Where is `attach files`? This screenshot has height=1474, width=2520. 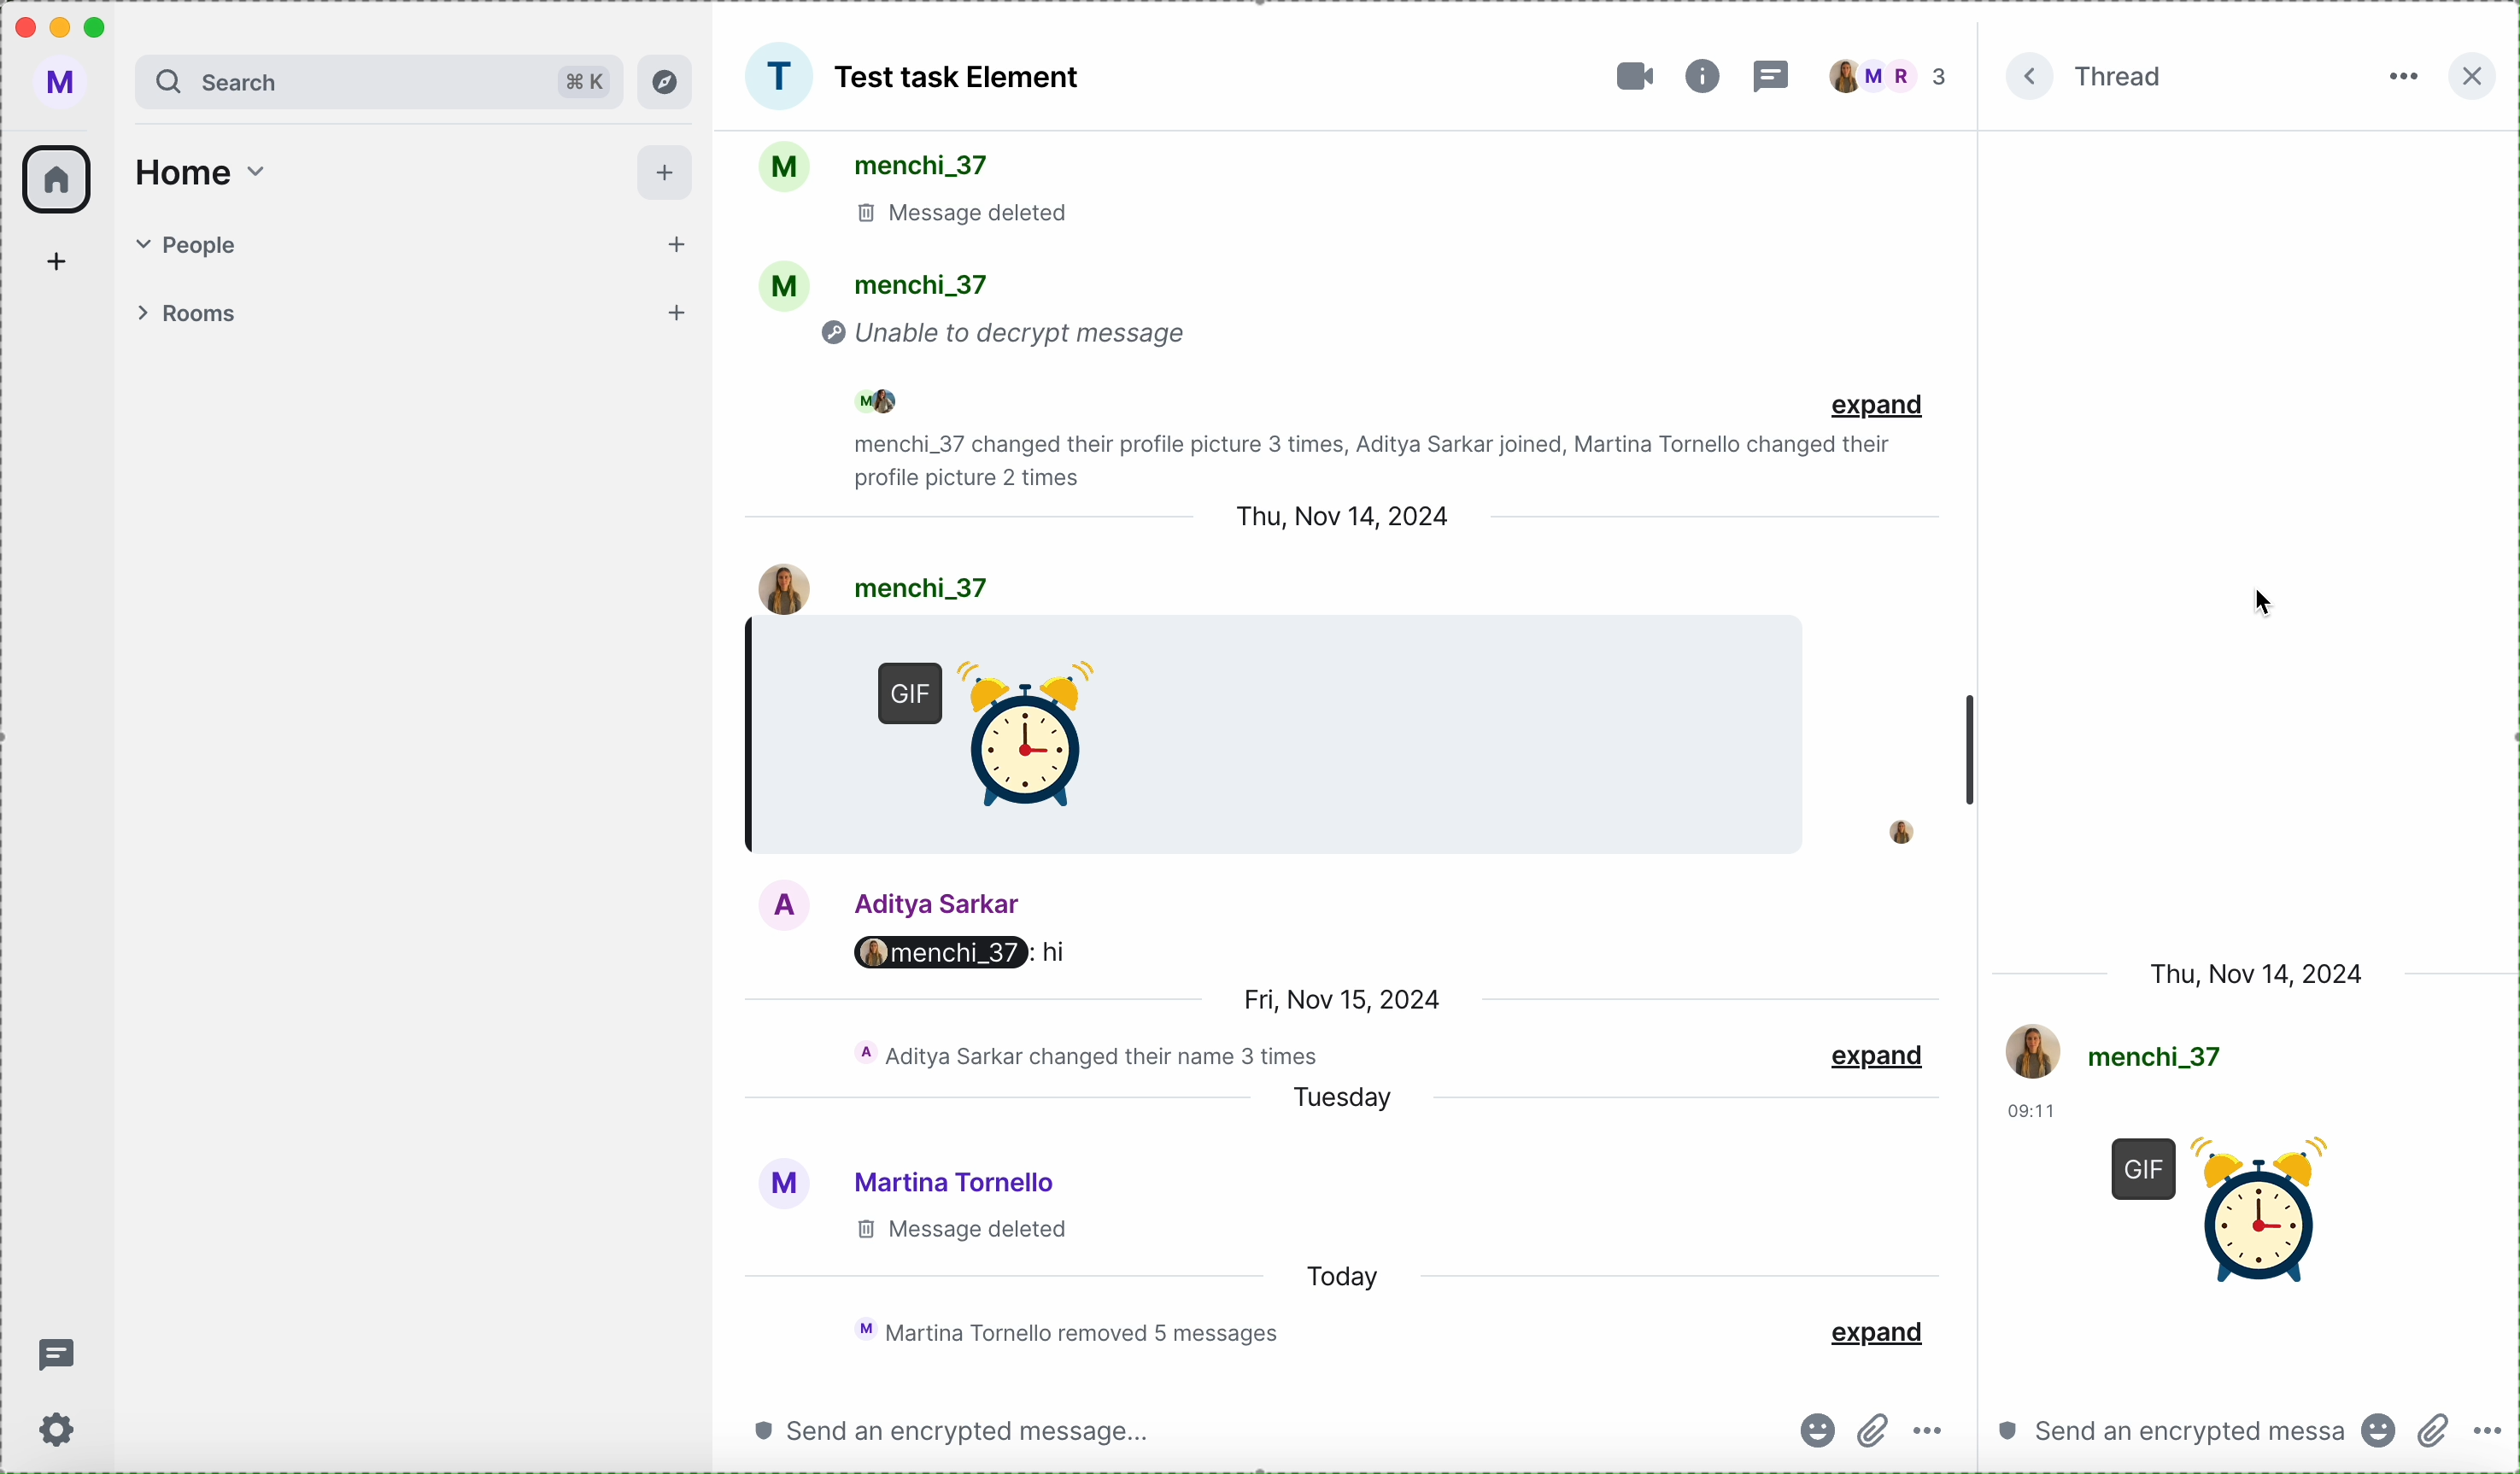 attach files is located at coordinates (1873, 1426).